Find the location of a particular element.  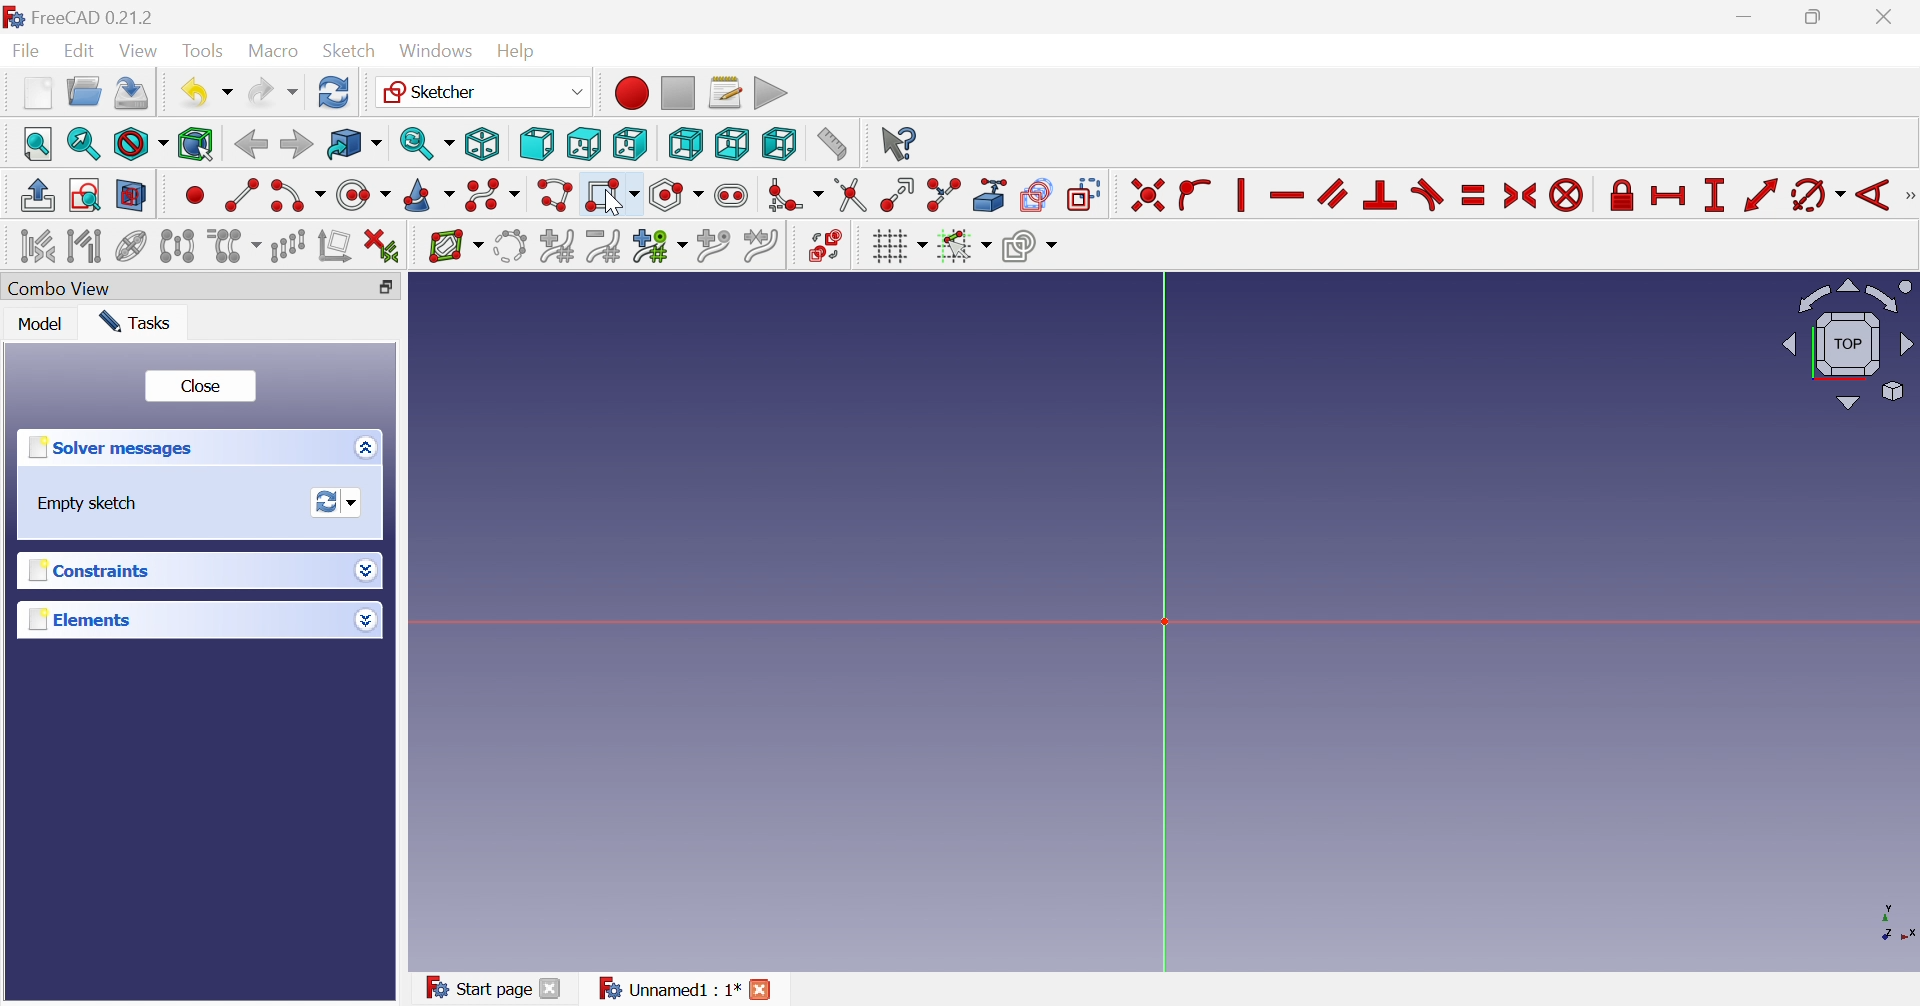

Sketcher is located at coordinates (481, 90).